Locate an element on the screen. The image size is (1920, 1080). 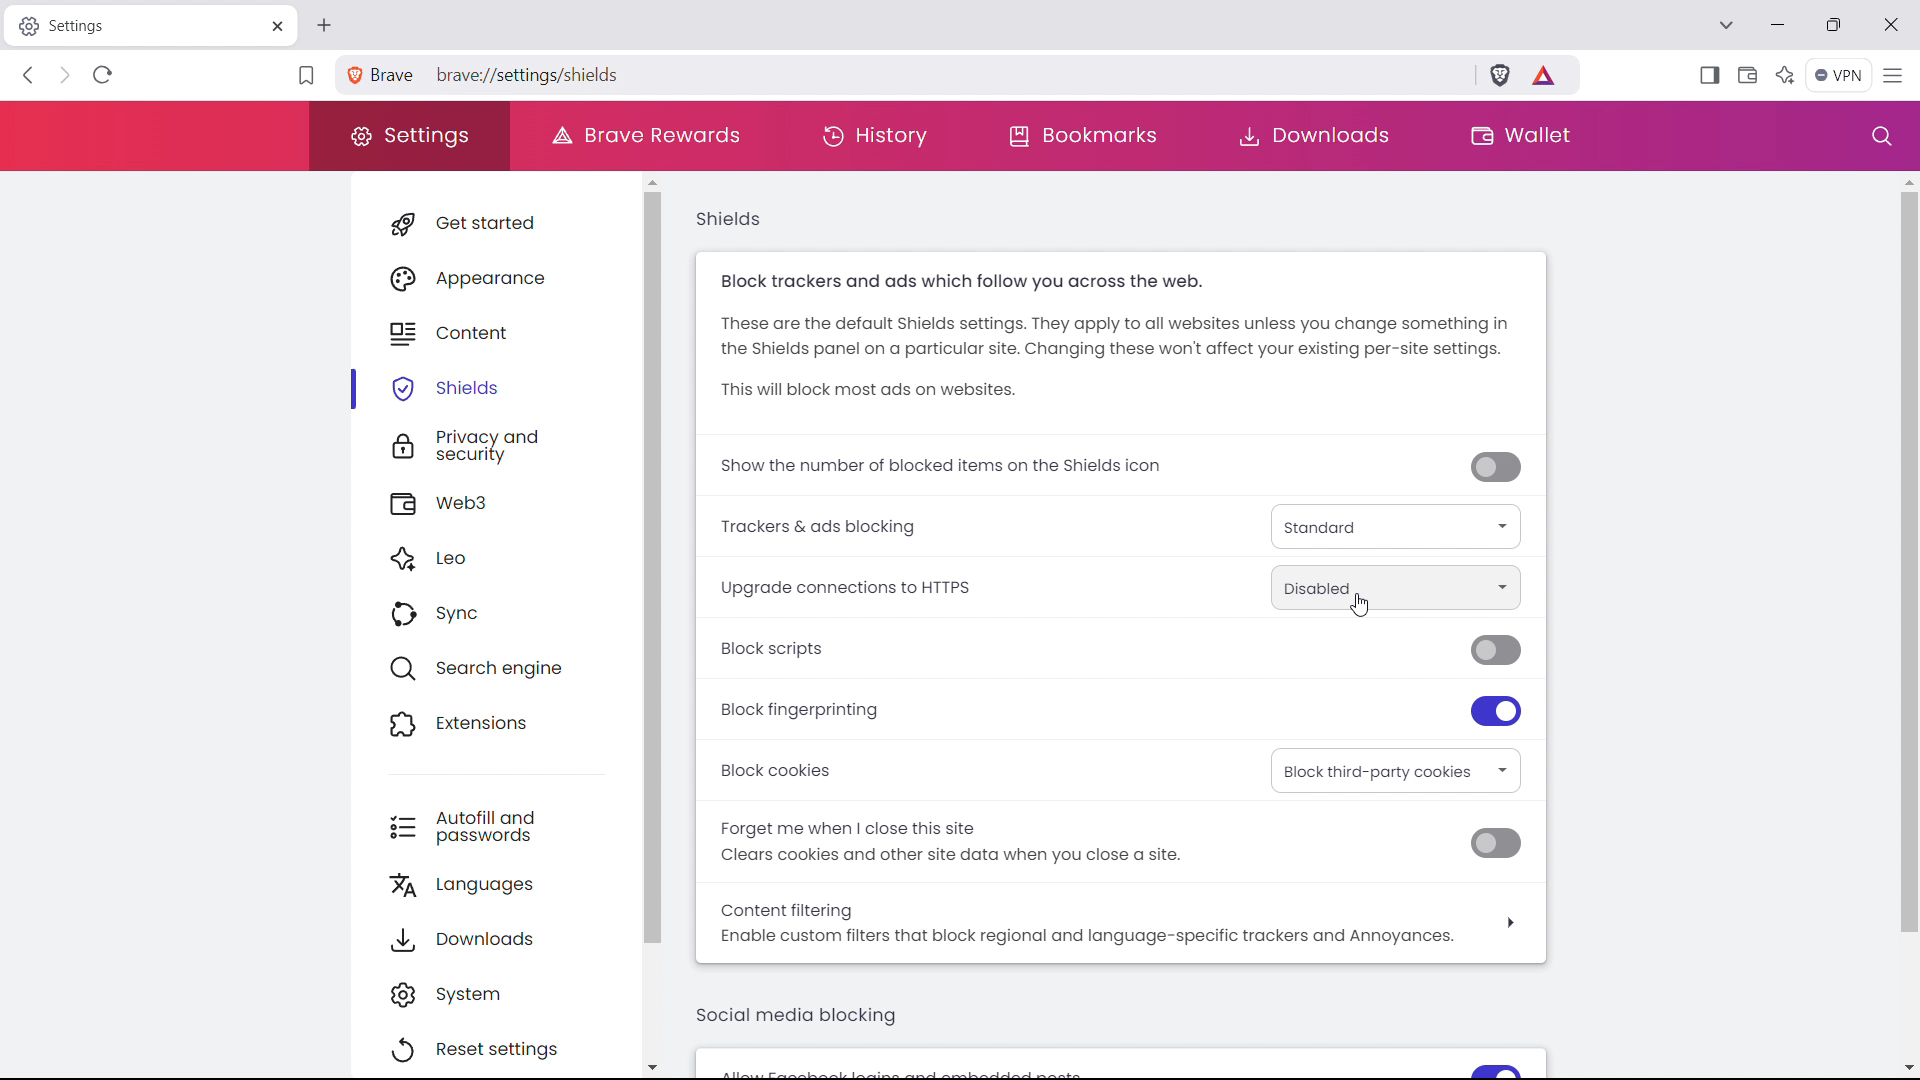
close tab is located at coordinates (276, 26).